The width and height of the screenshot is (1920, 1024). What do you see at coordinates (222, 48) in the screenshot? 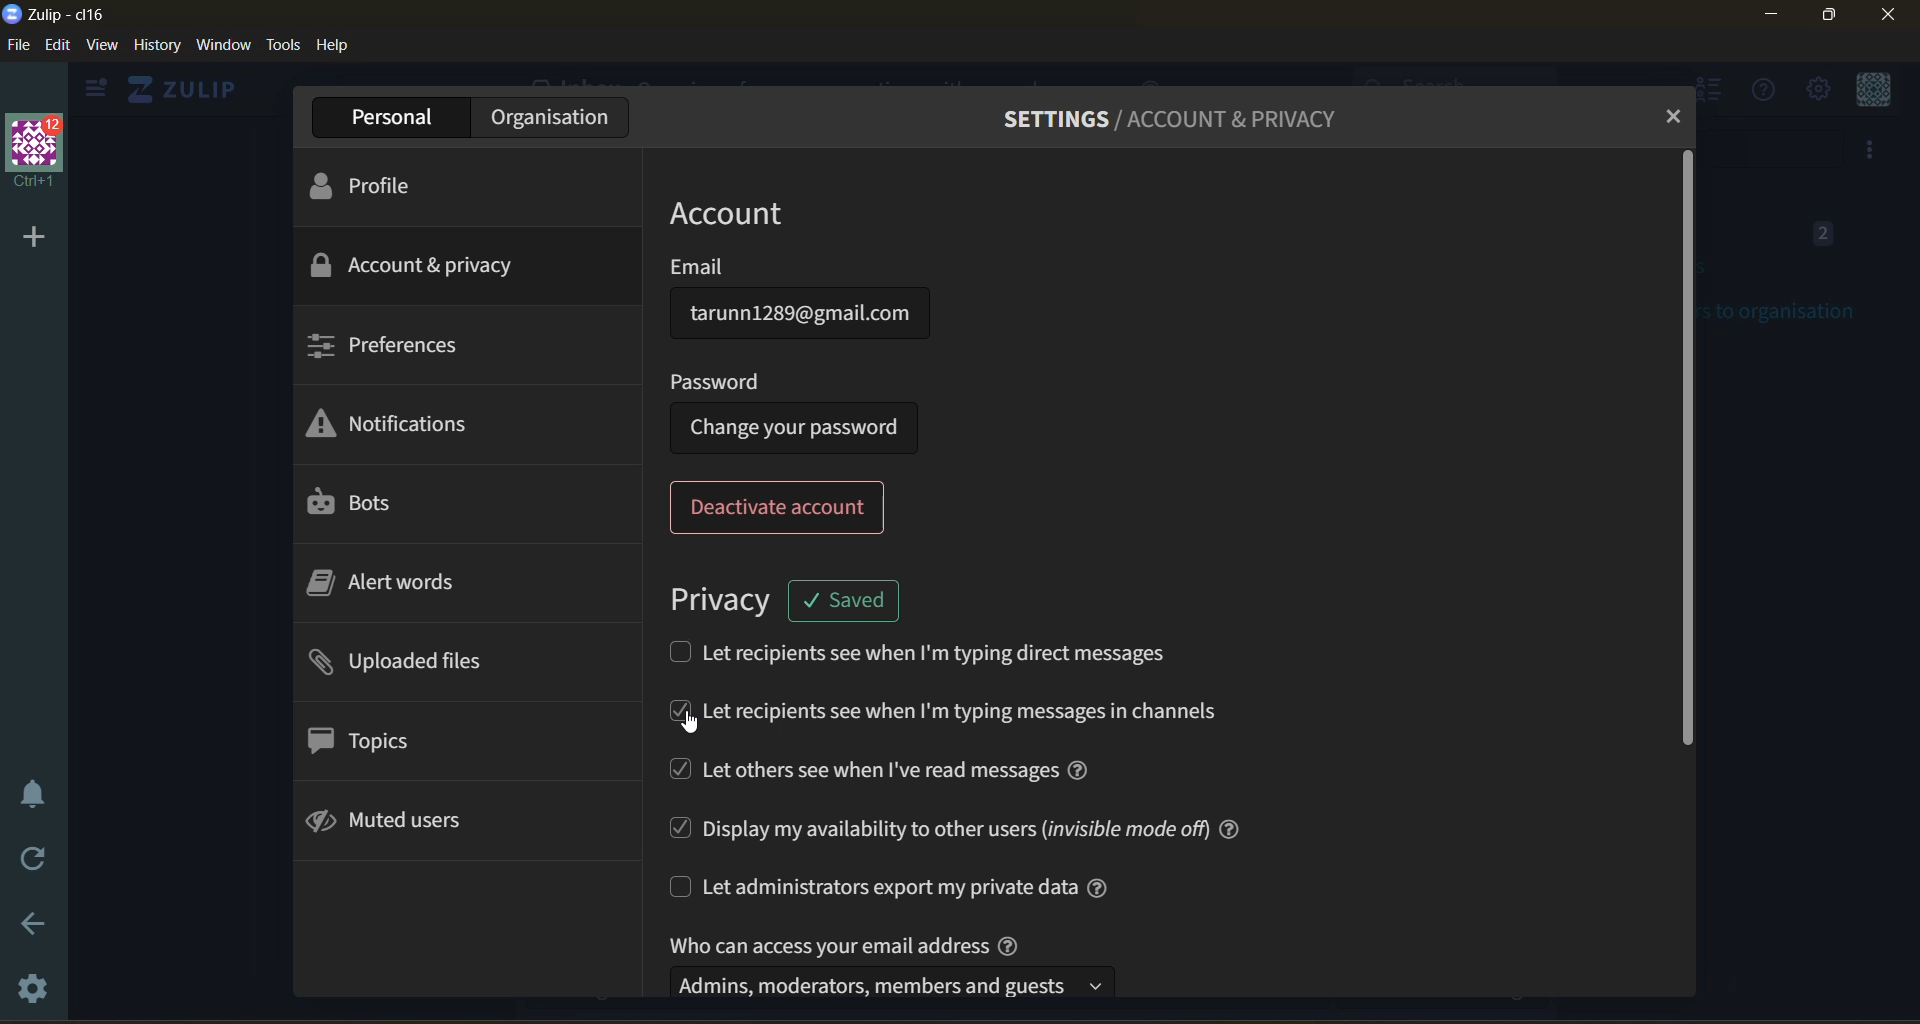
I see `window` at bounding box center [222, 48].